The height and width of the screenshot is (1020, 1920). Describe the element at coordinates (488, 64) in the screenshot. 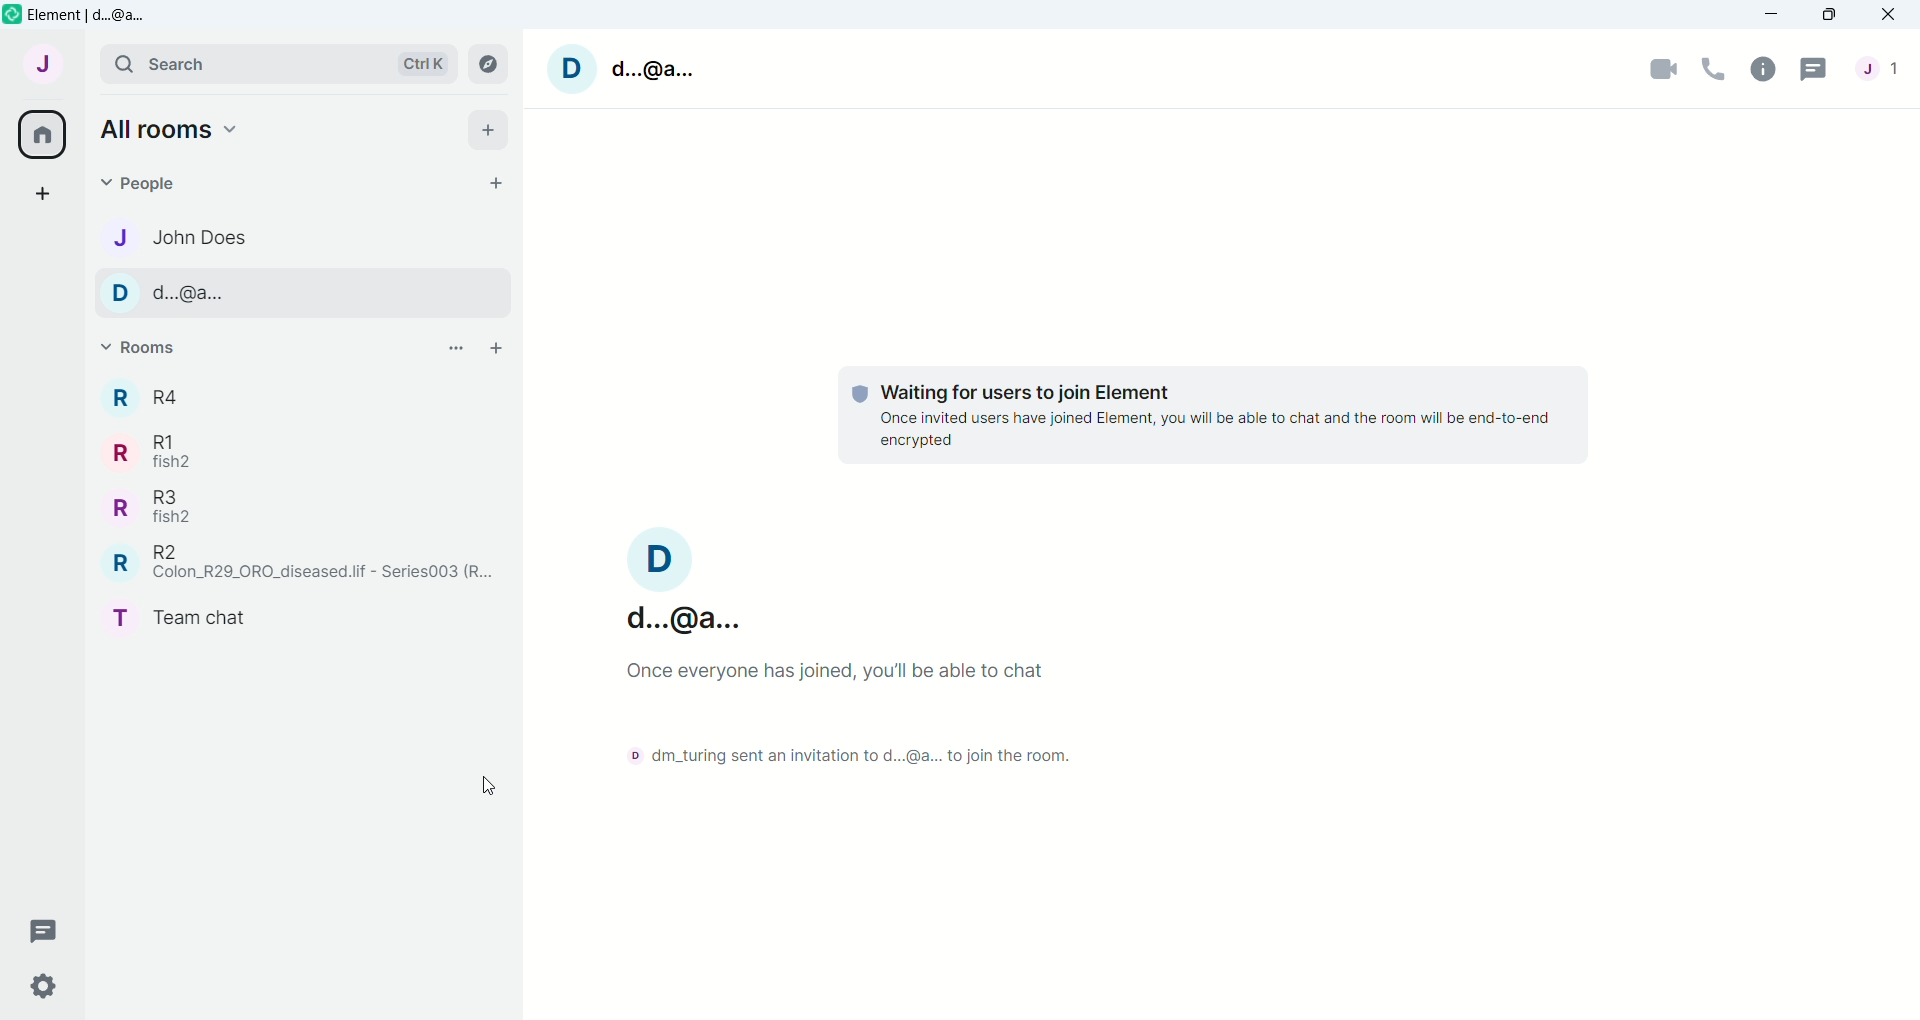

I see `explore rooms` at that location.